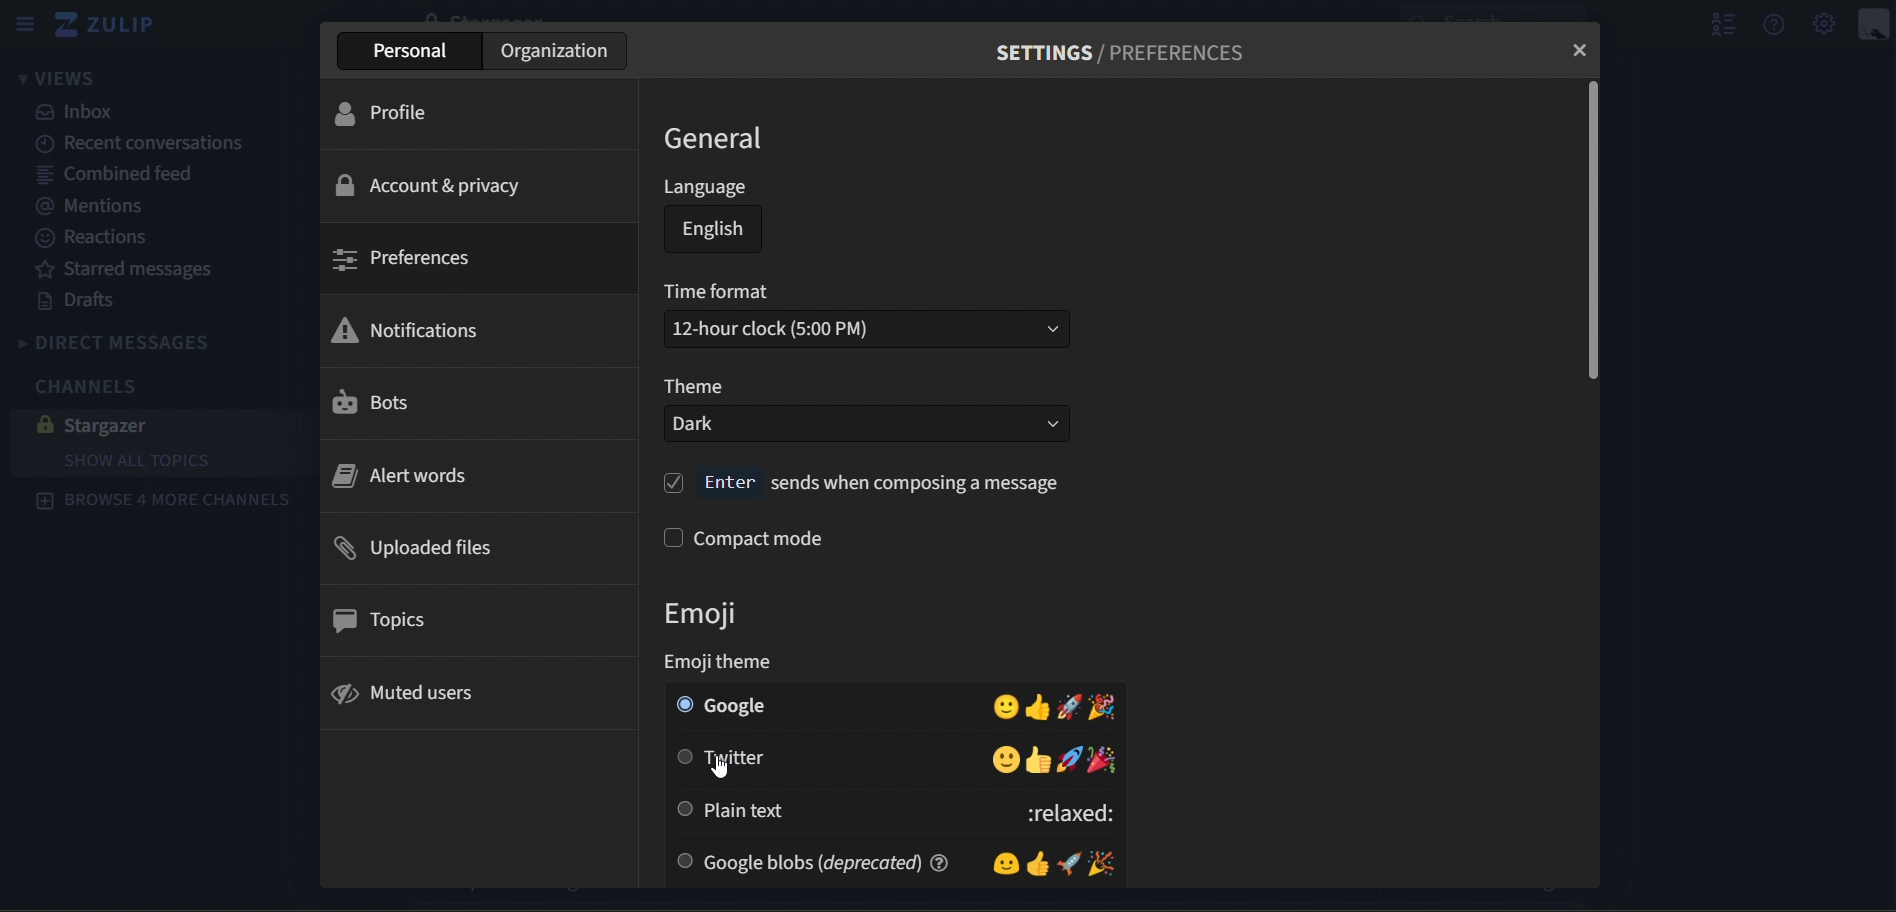 This screenshot has height=912, width=1896. I want to click on notifications, so click(409, 328).